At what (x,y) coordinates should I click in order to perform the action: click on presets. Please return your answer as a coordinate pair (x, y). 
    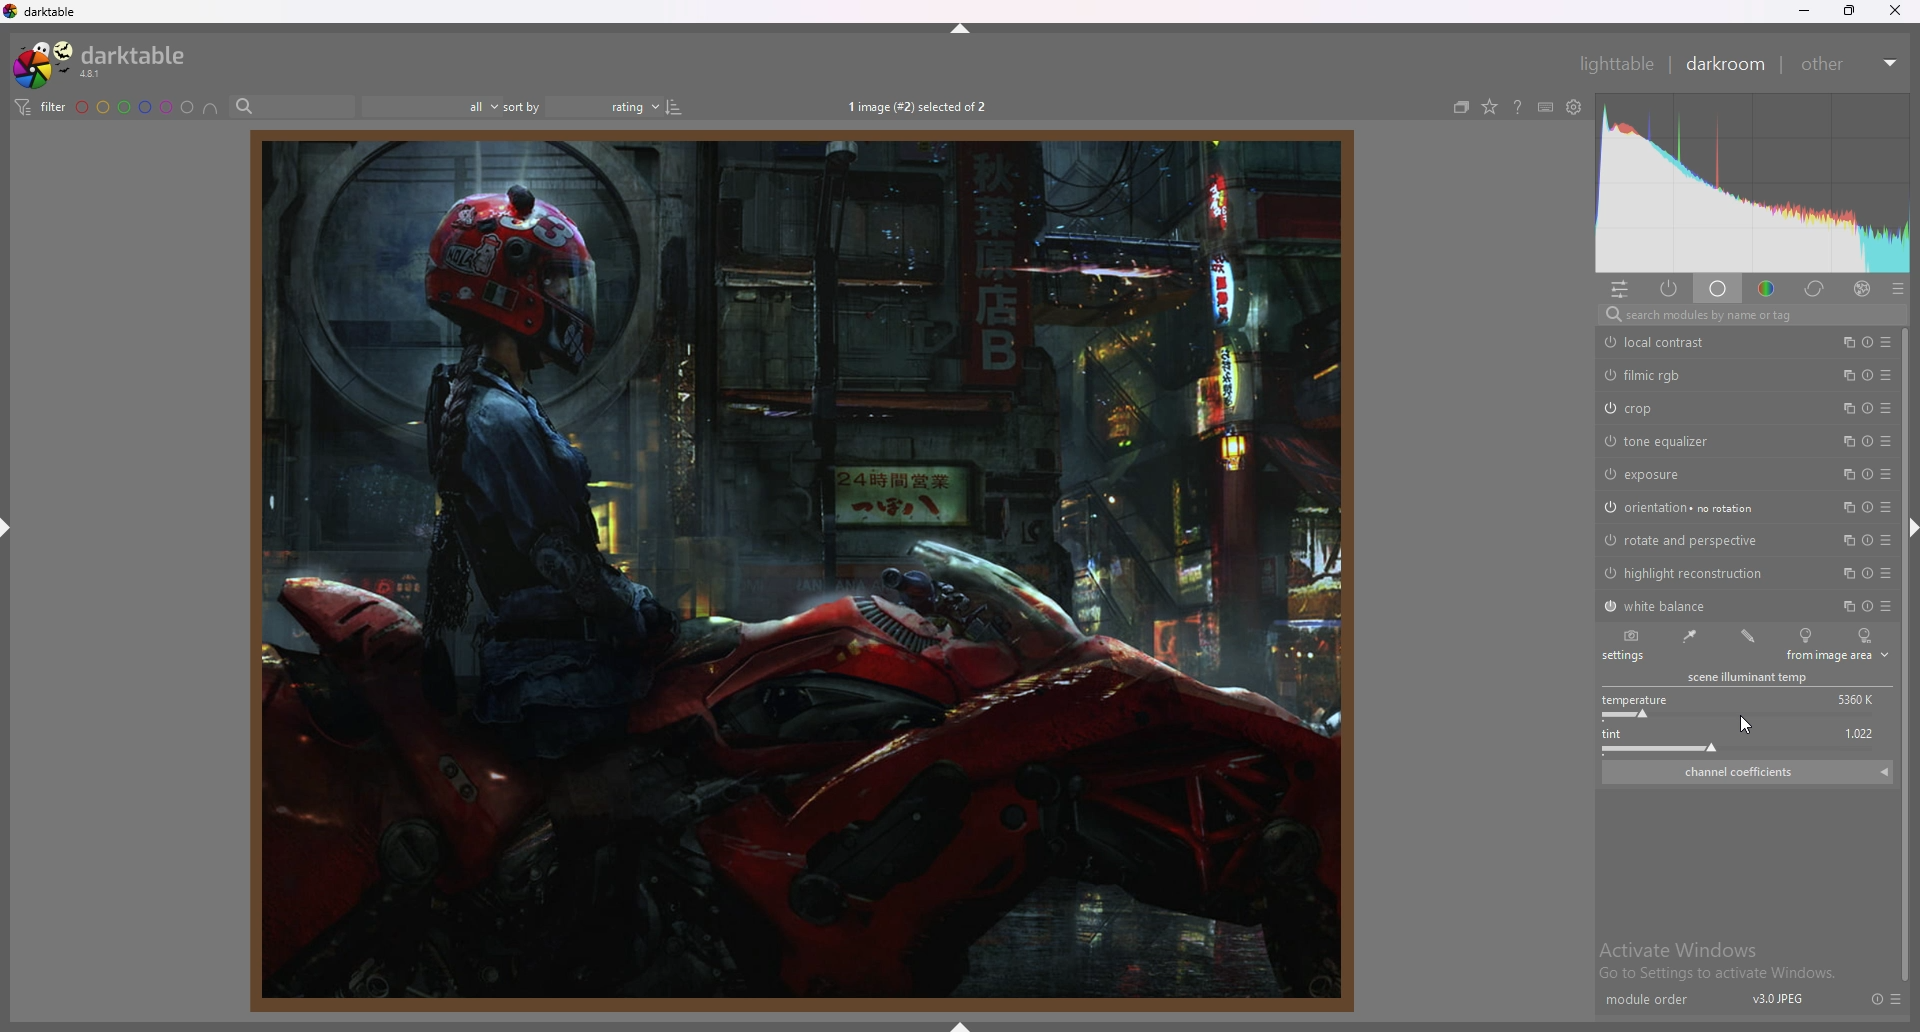
    Looking at the image, I should click on (1898, 290).